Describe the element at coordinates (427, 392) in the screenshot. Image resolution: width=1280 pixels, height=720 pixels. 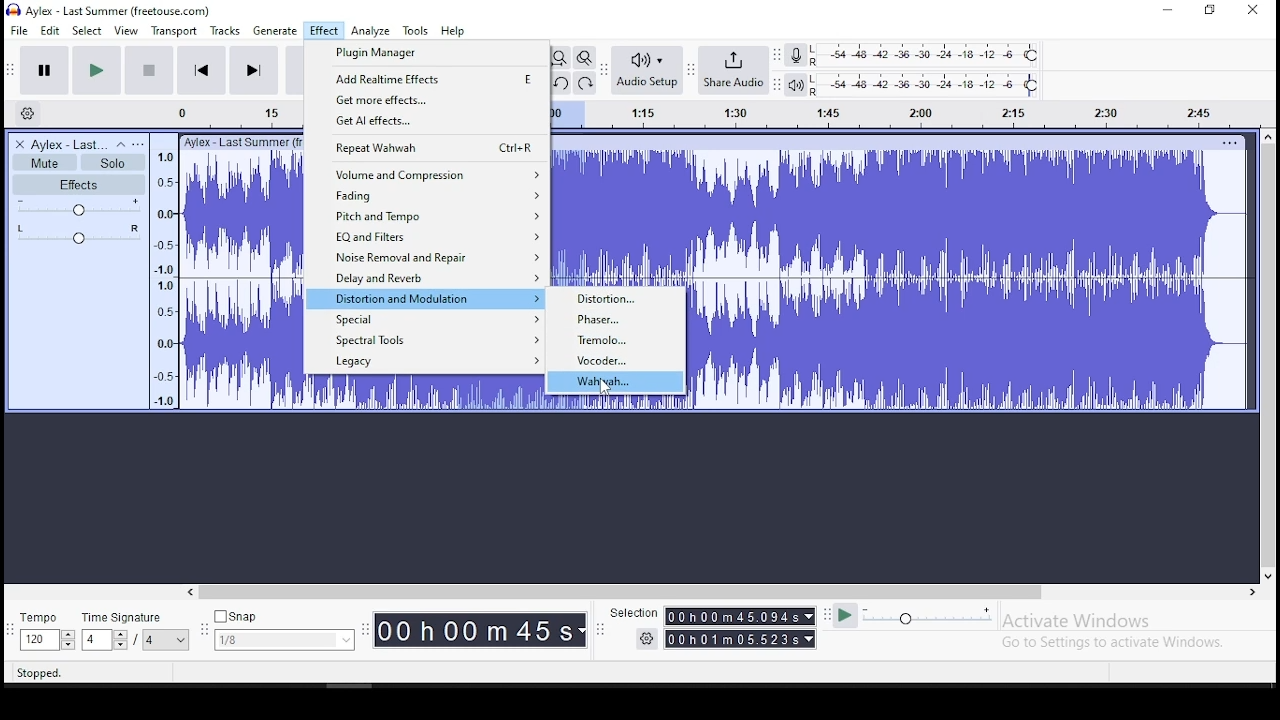
I see `audio track` at that location.